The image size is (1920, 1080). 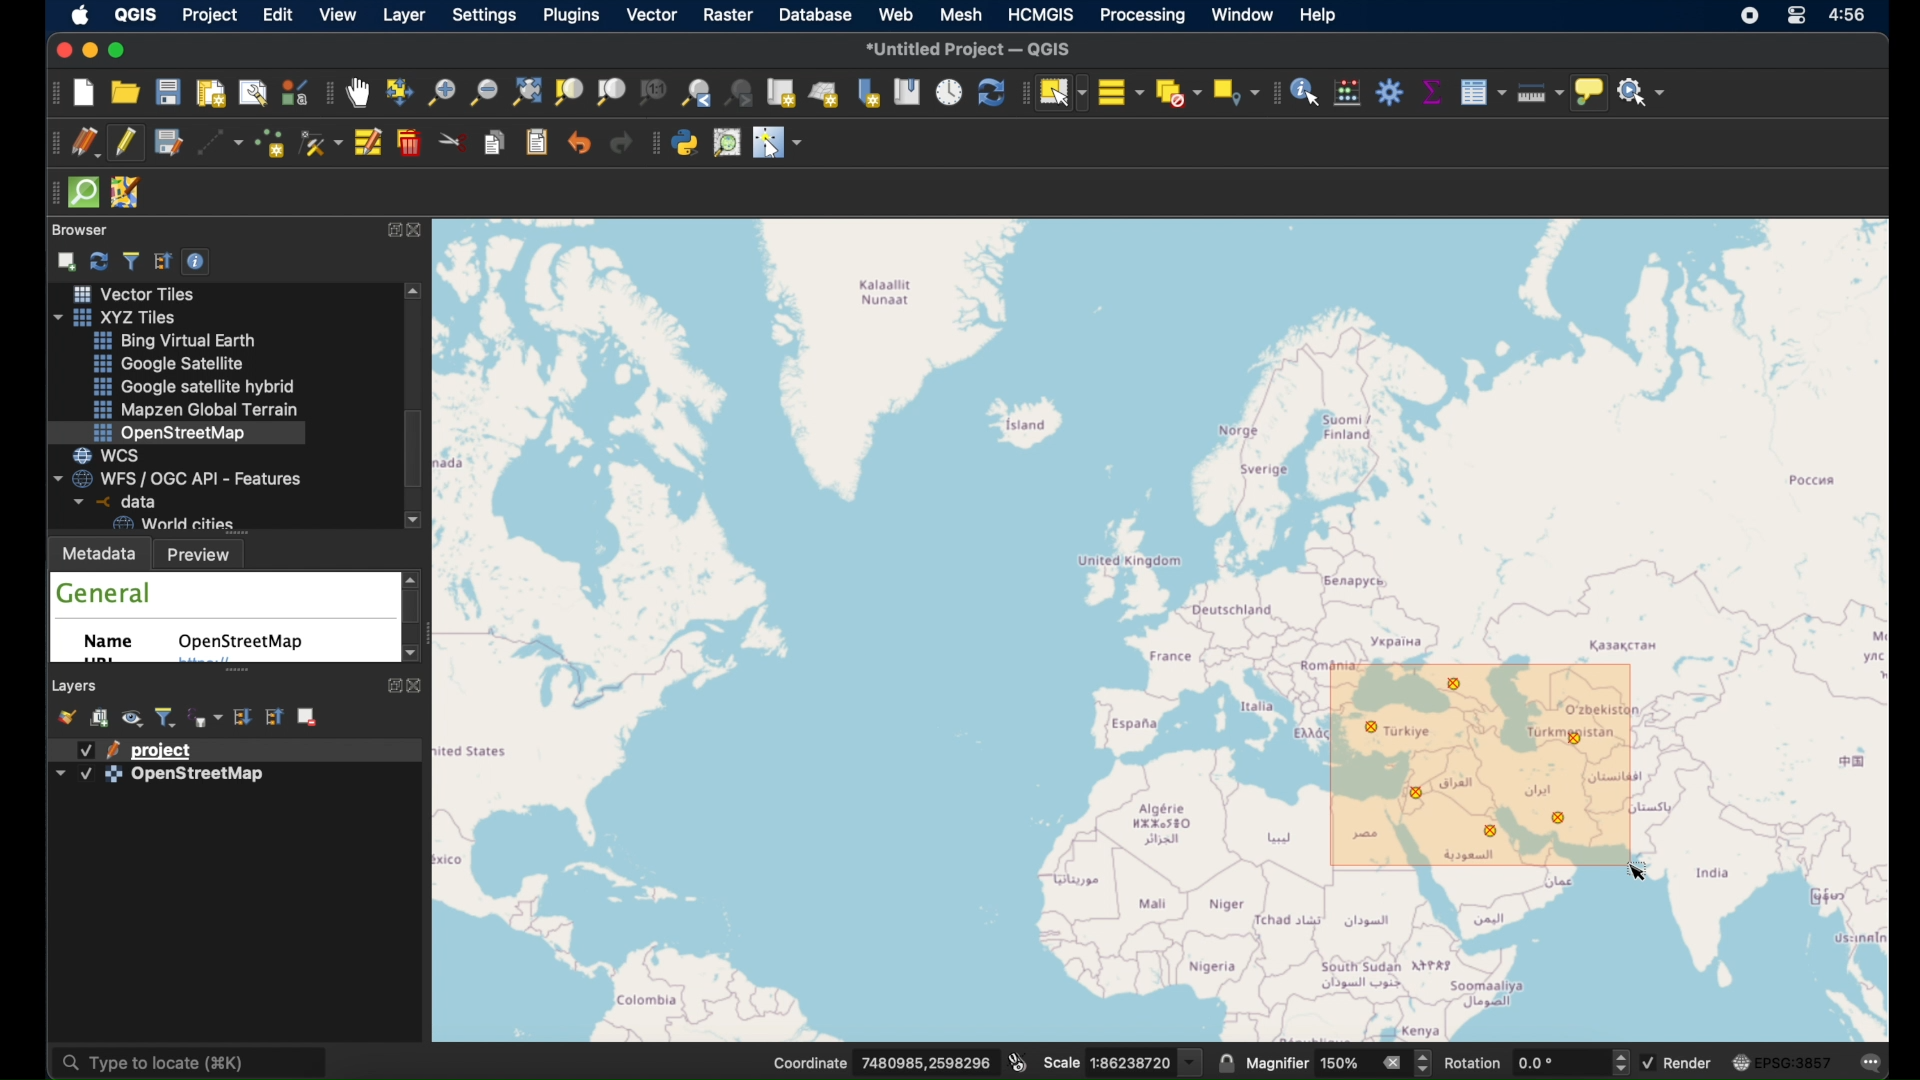 I want to click on drag handle, so click(x=51, y=192).